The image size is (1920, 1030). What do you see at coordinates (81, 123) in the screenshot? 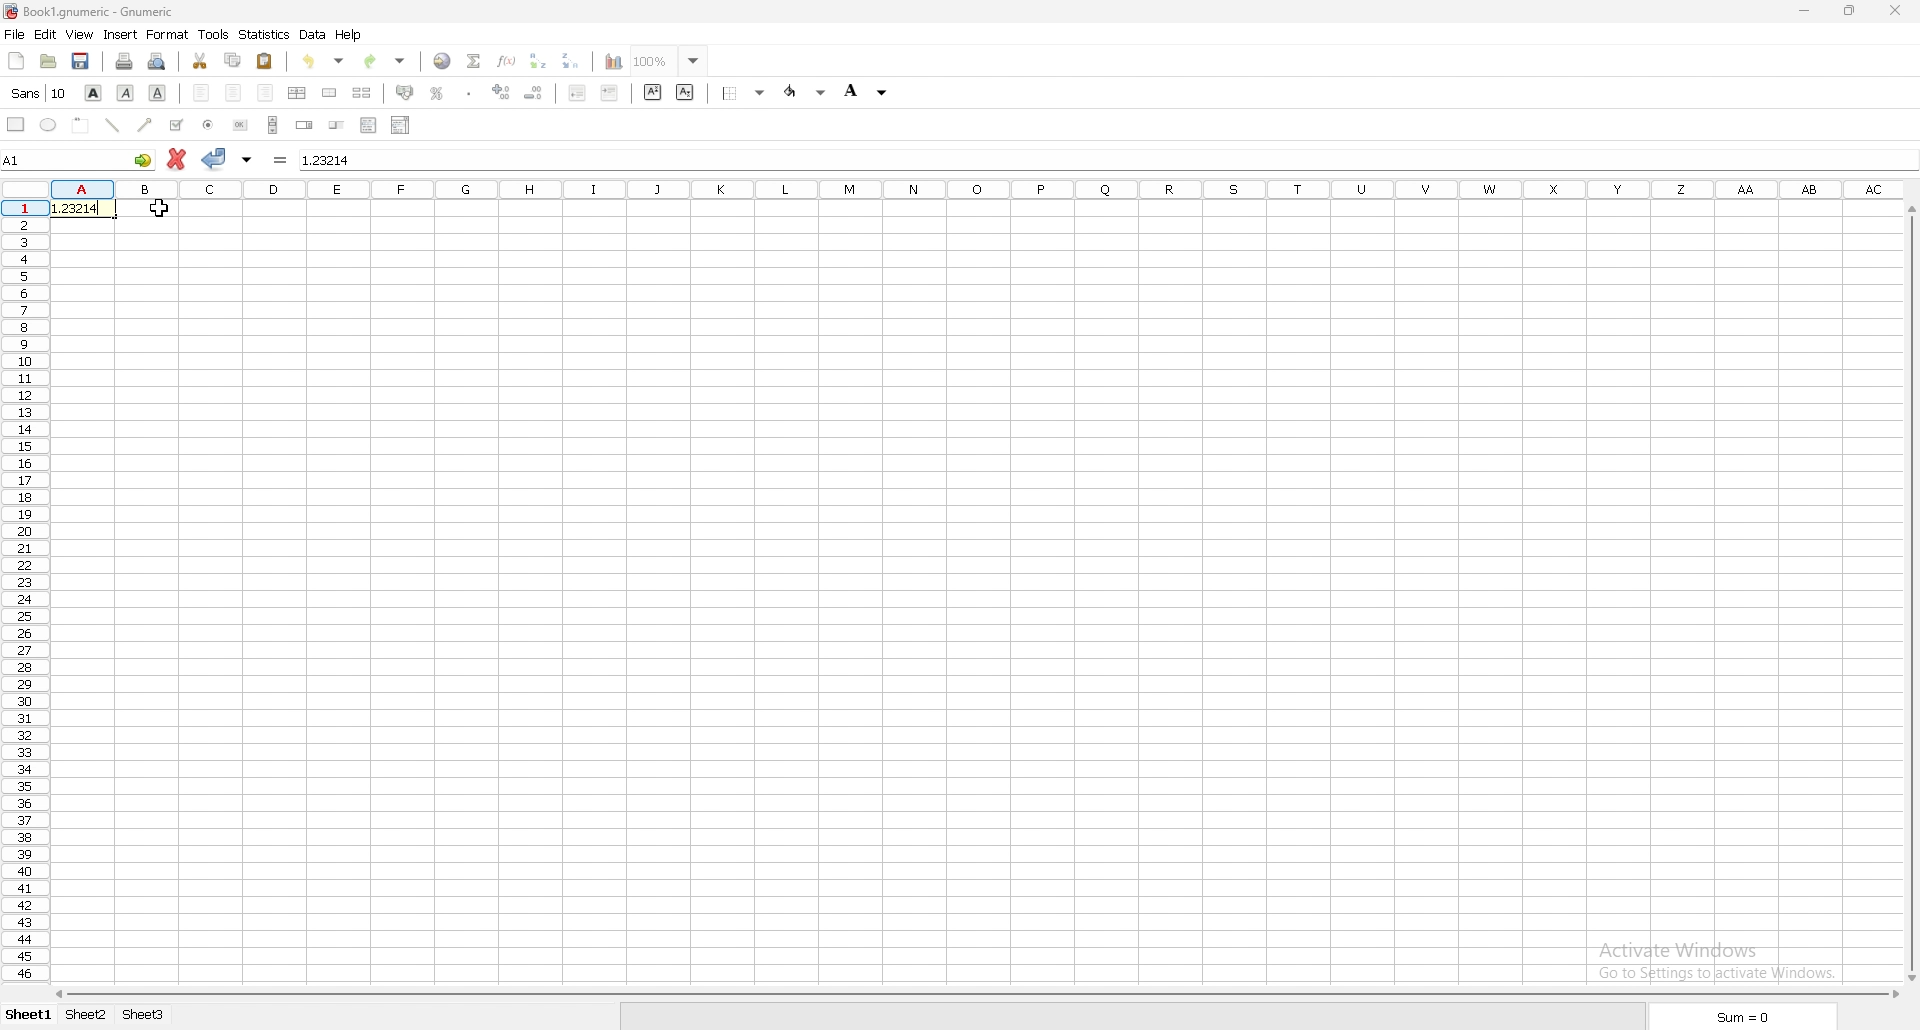
I see `frame` at bounding box center [81, 123].